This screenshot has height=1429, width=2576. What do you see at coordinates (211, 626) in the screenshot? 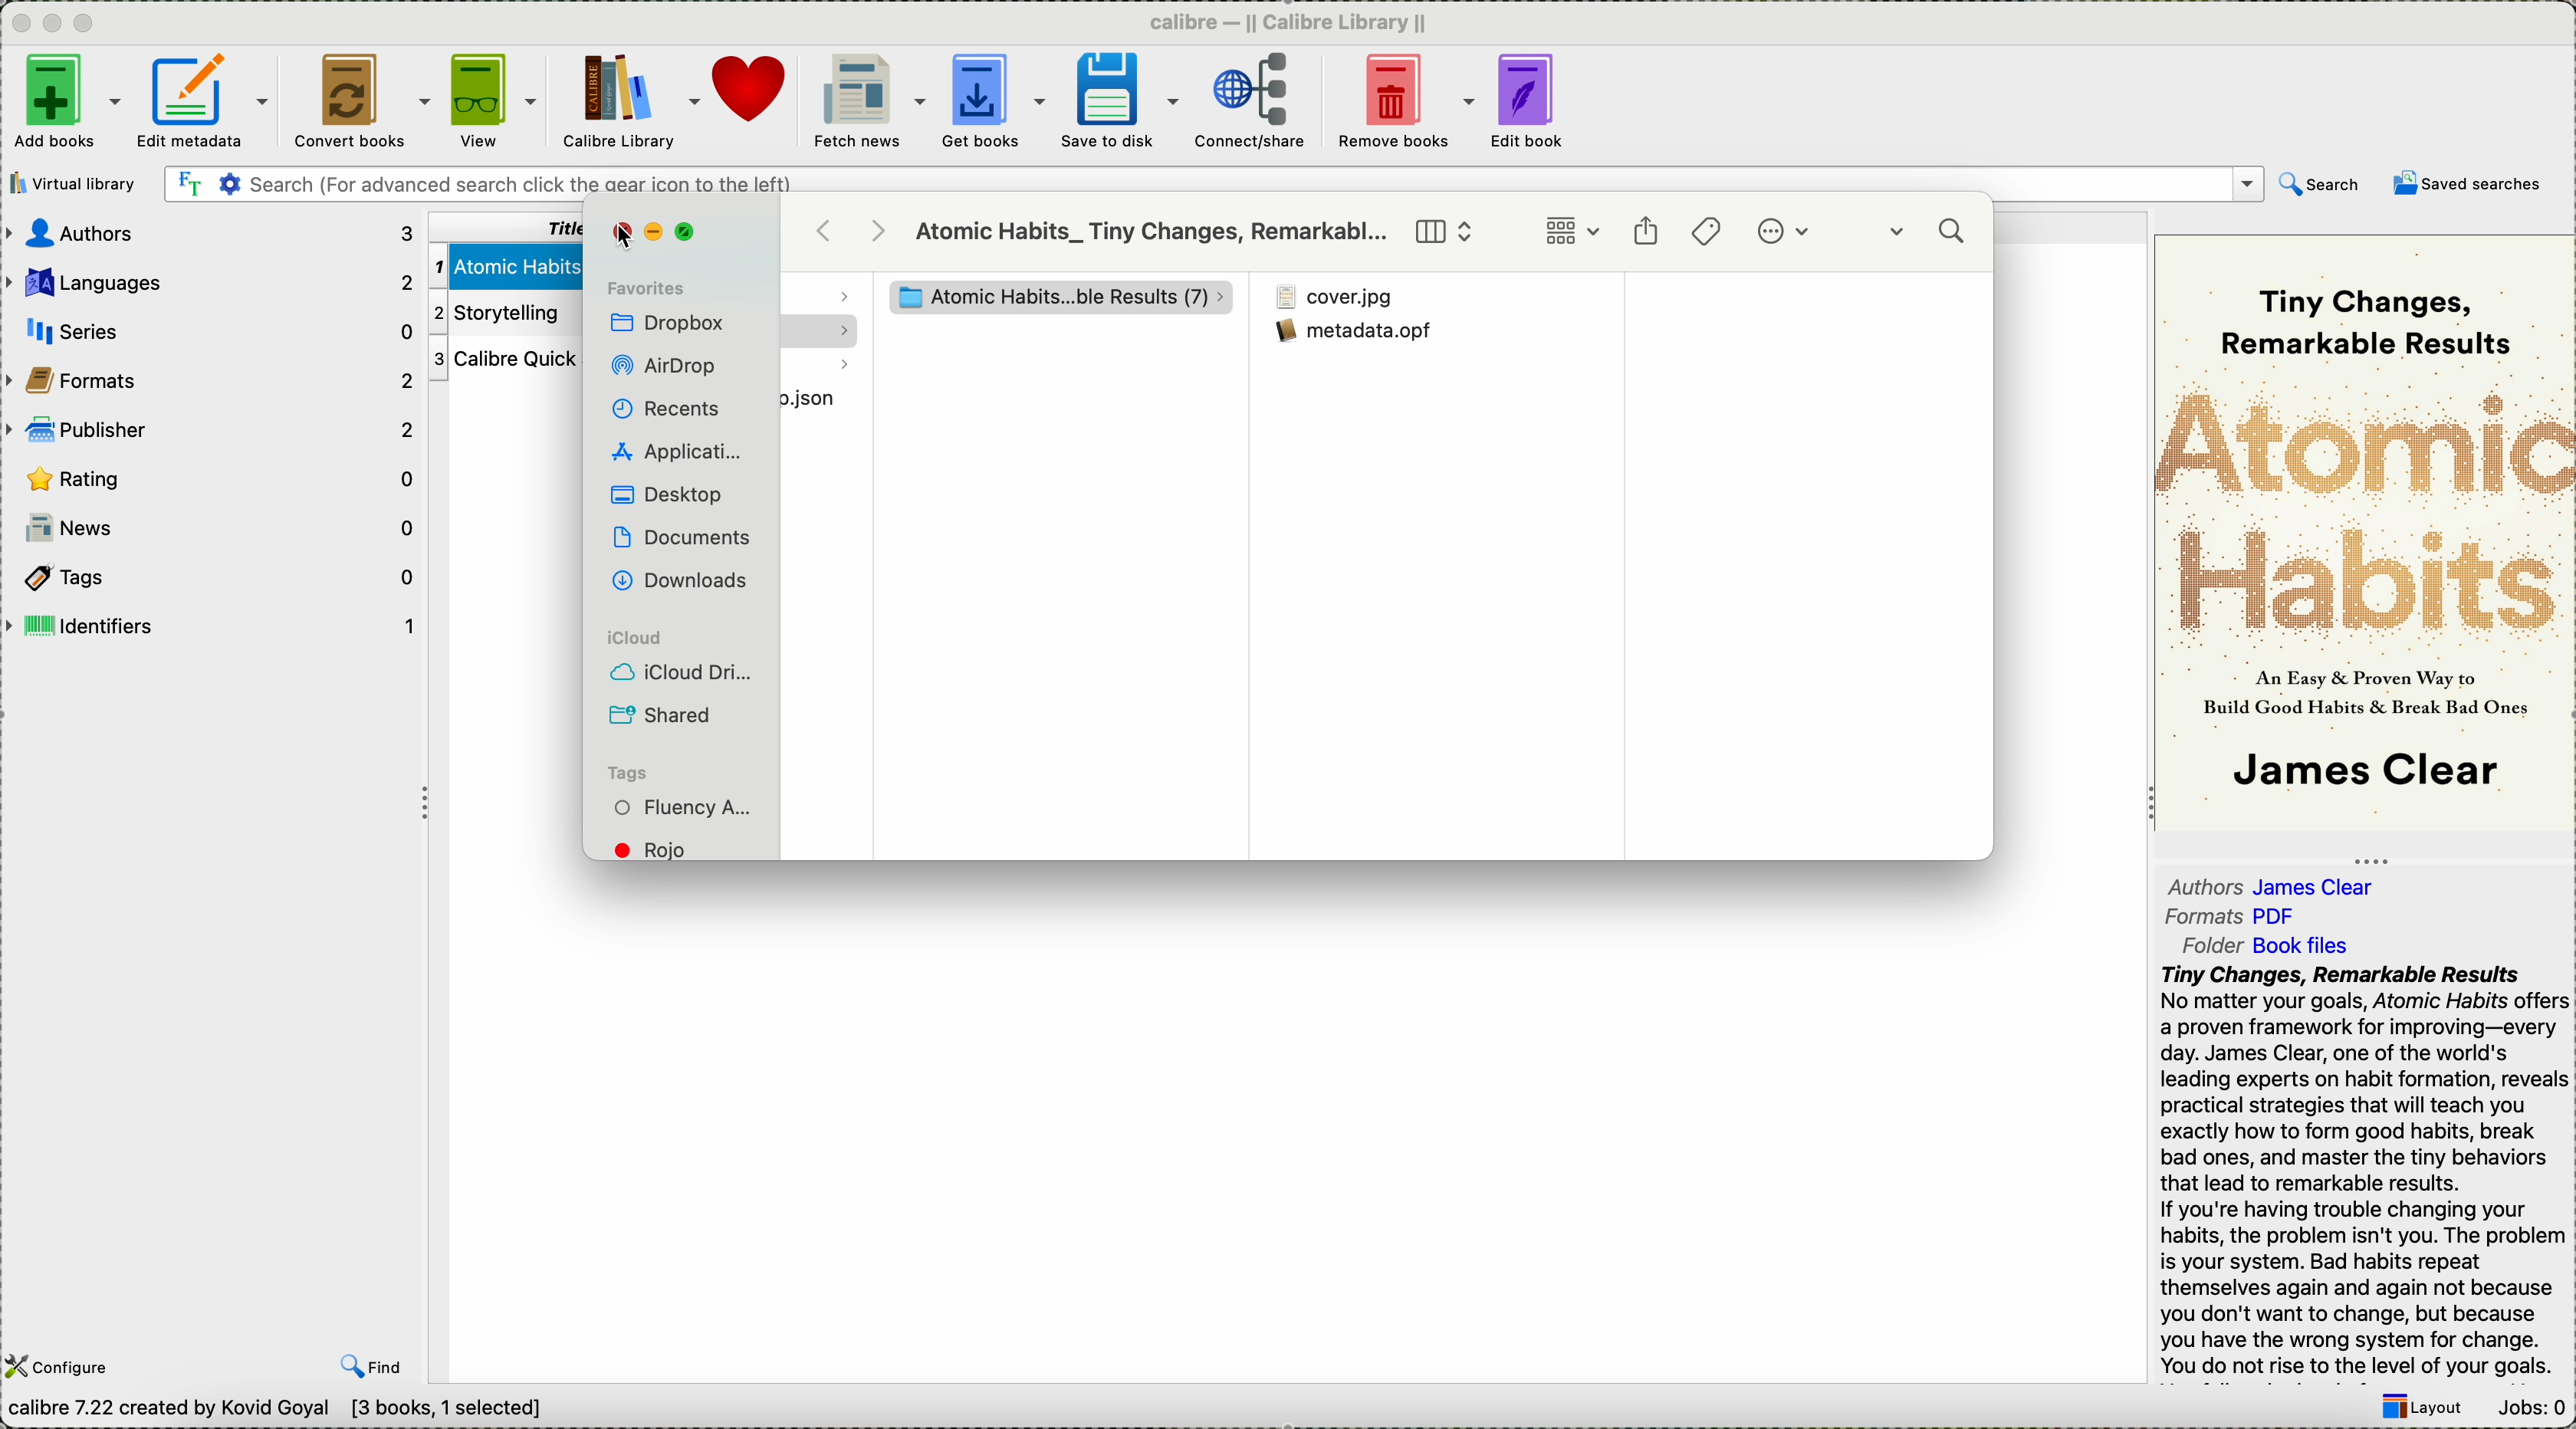
I see `identifiers` at bounding box center [211, 626].